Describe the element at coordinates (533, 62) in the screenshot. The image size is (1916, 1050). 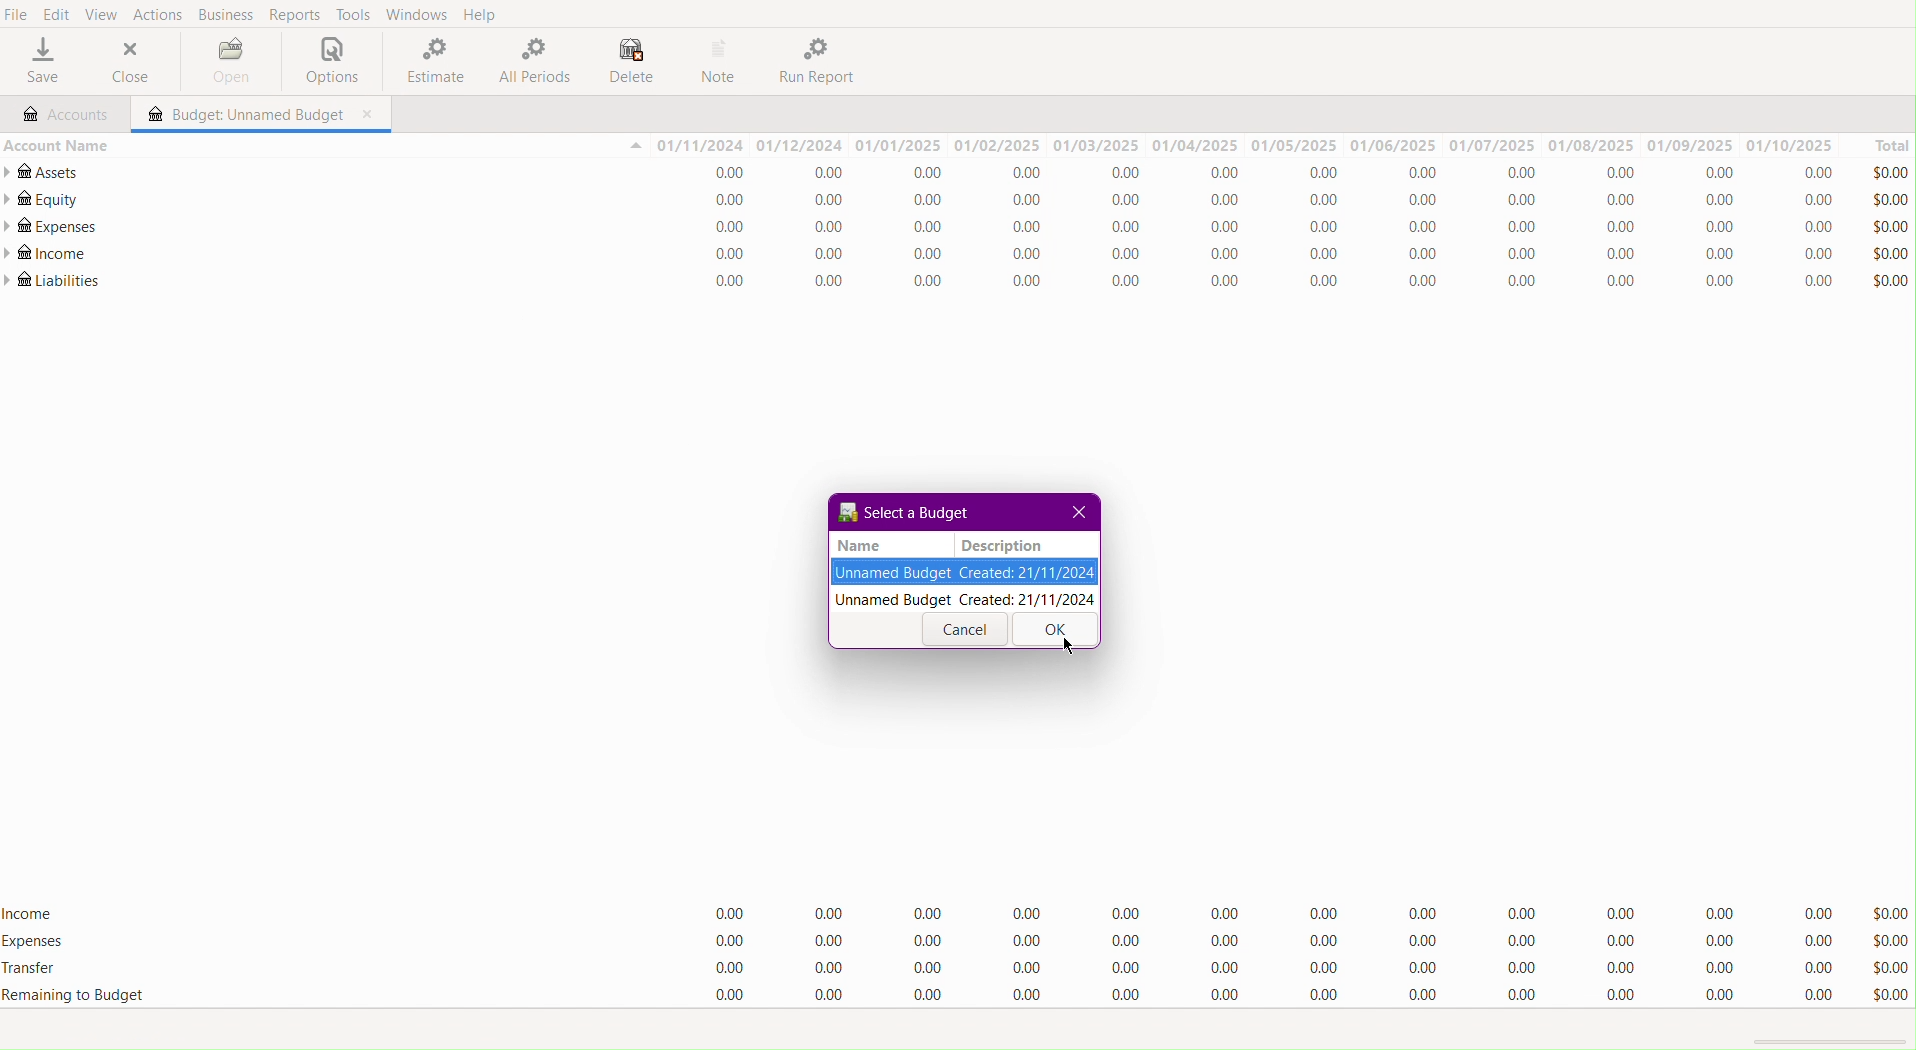
I see `All Periods` at that location.